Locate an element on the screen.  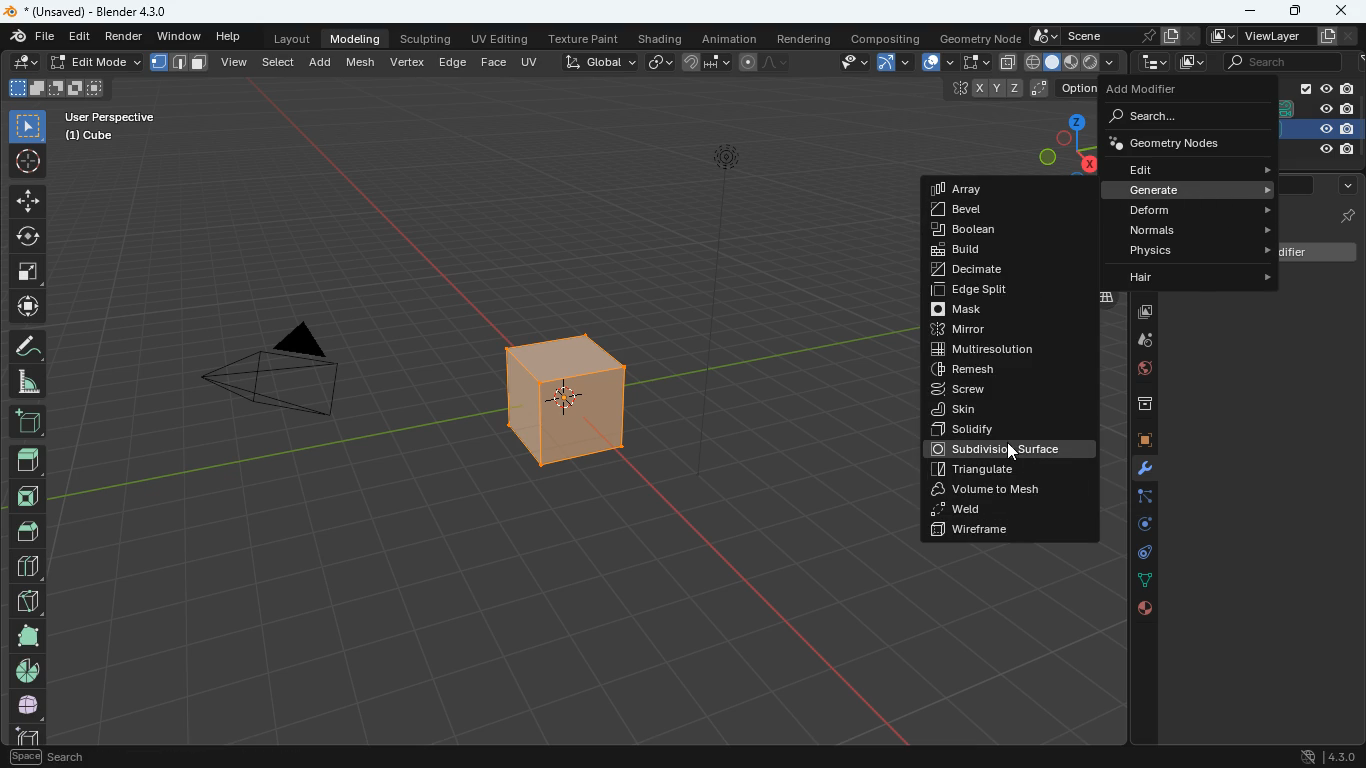
angle is located at coordinates (26, 383).